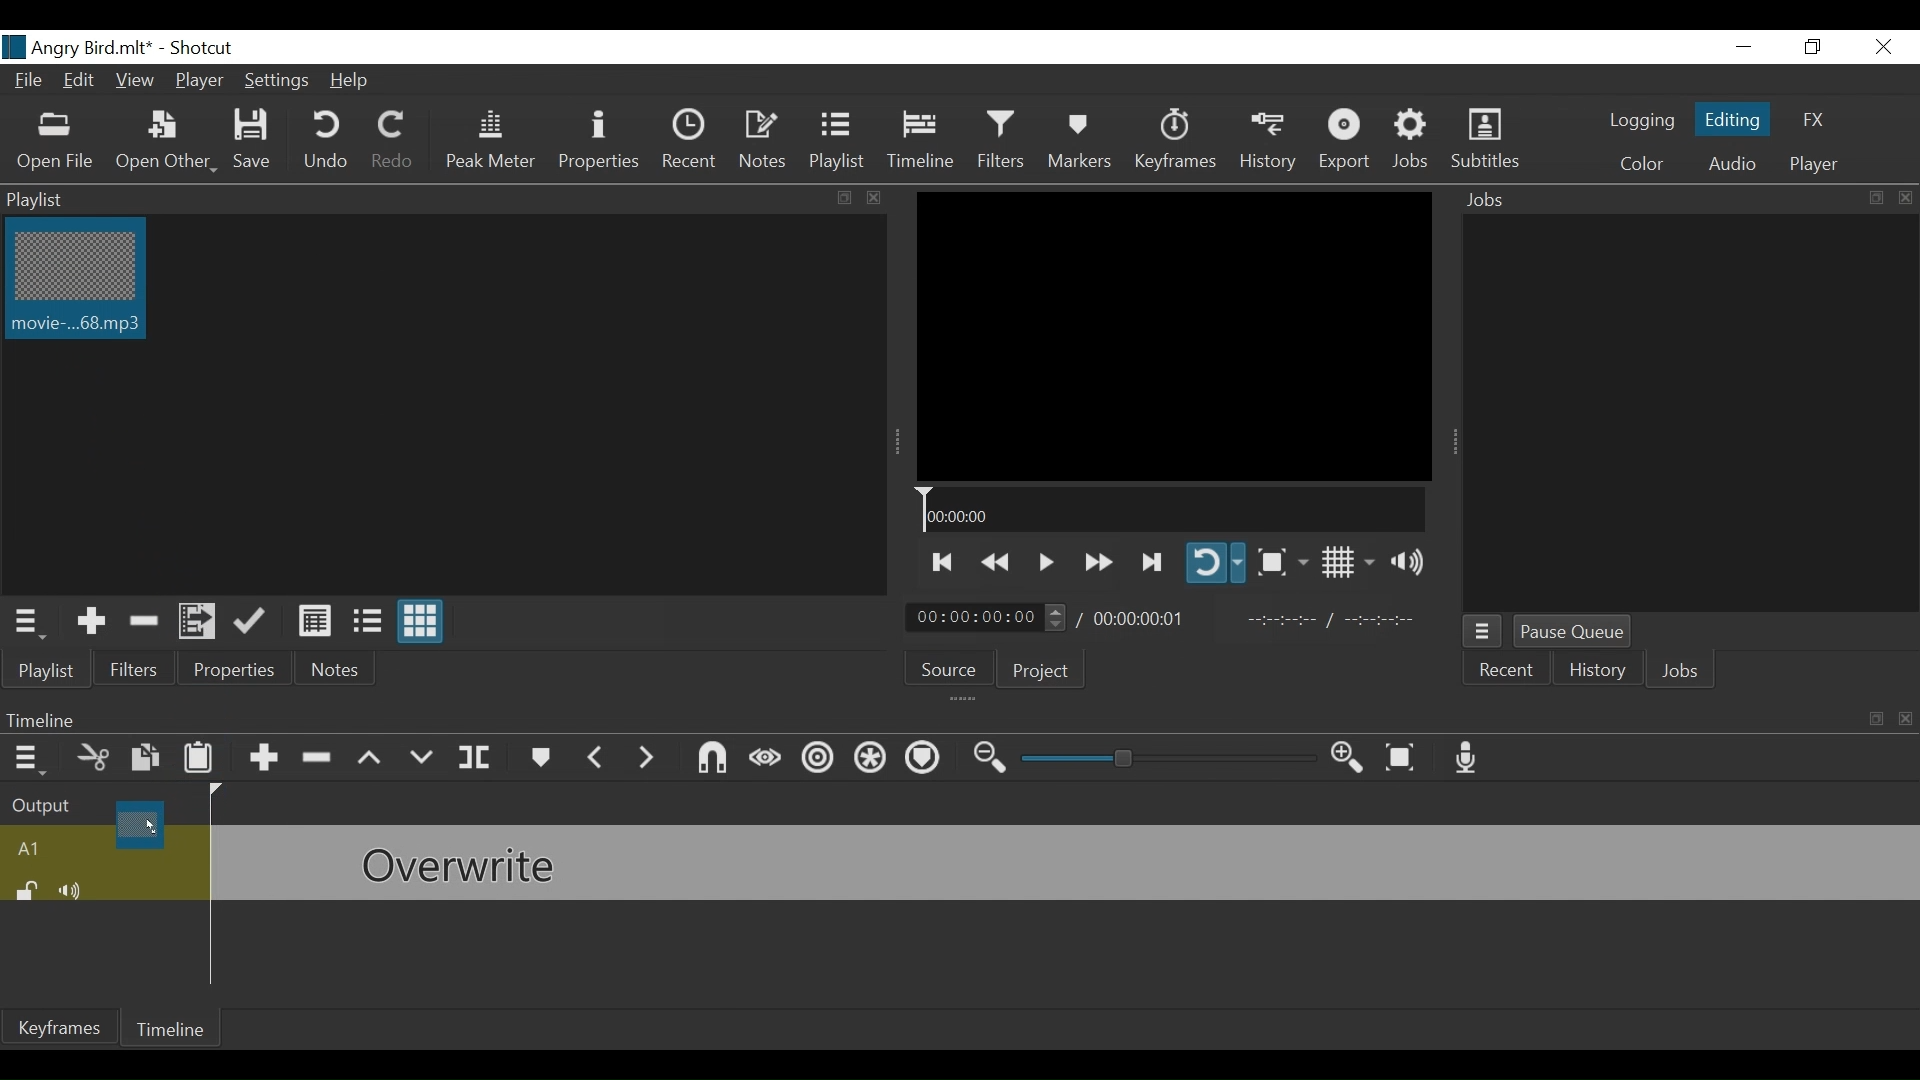  I want to click on close, so click(1902, 718).